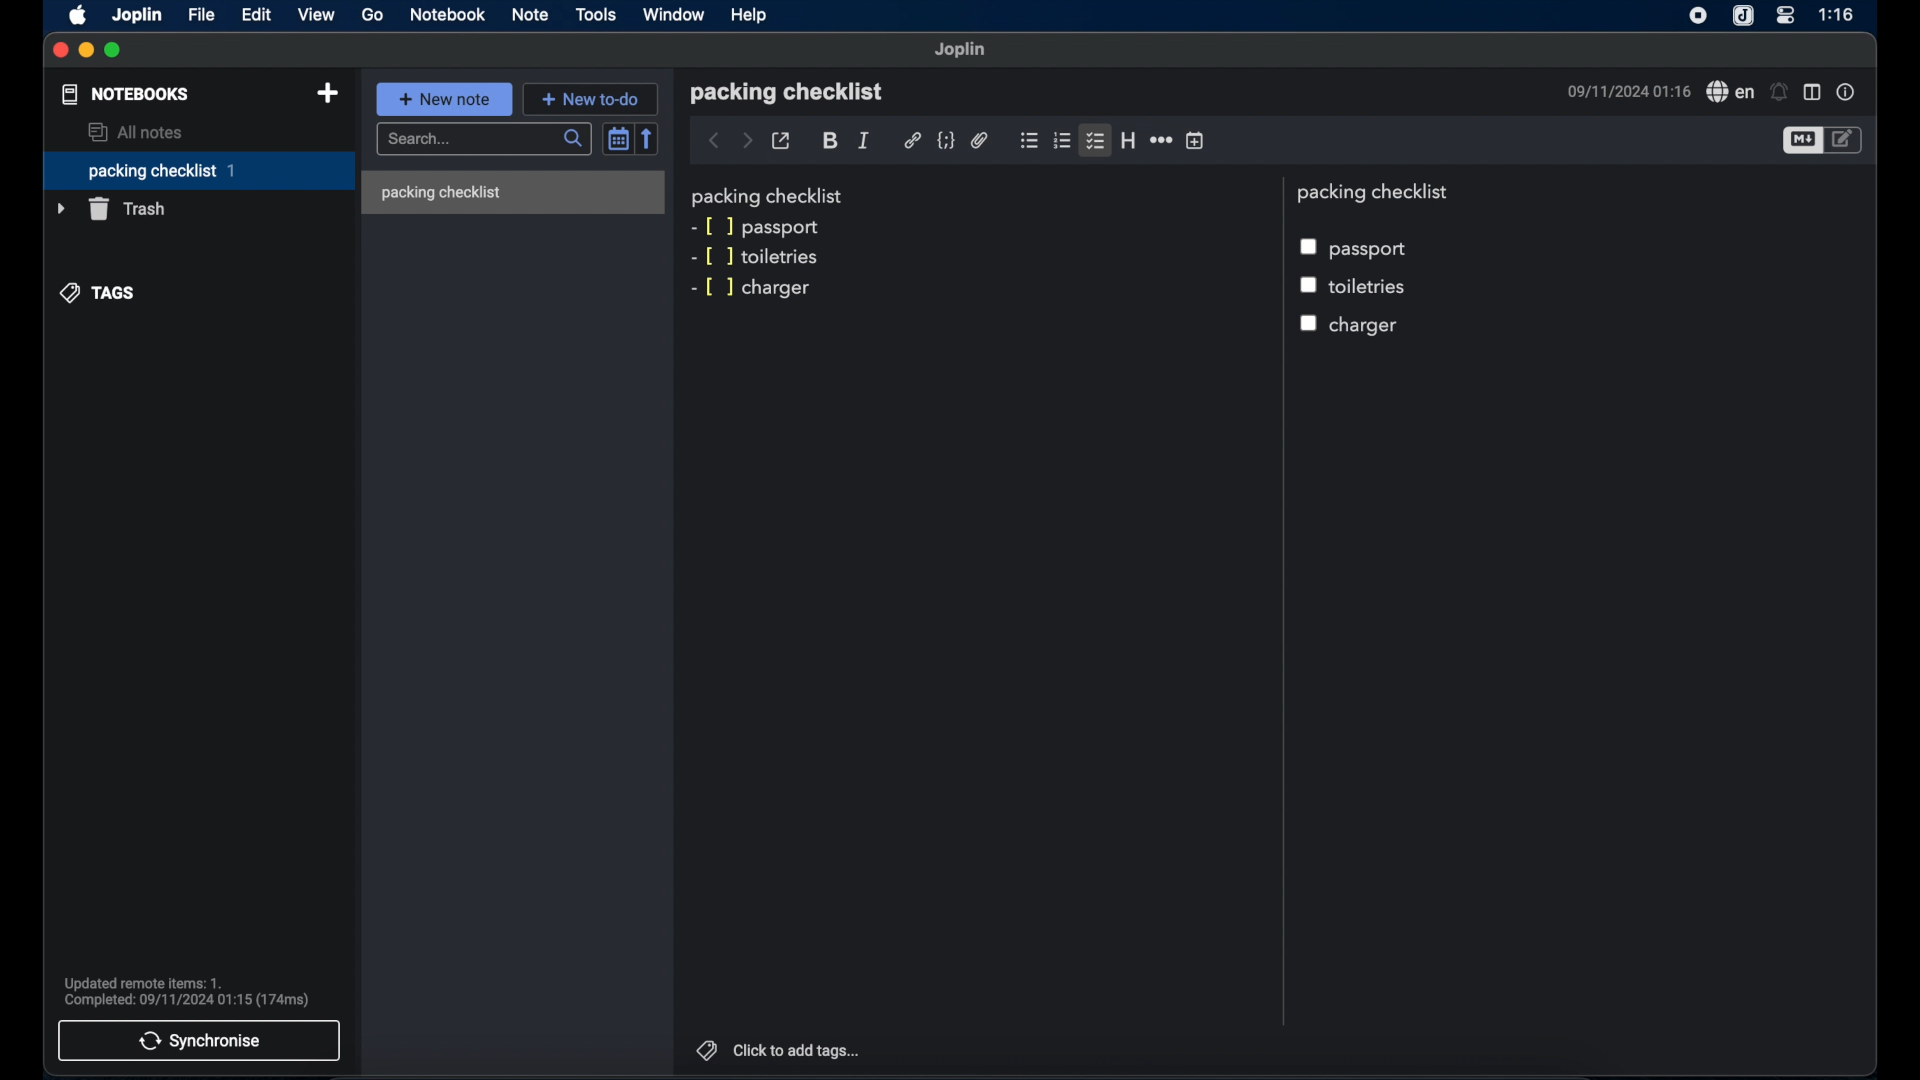  I want to click on apple icon, so click(77, 16).